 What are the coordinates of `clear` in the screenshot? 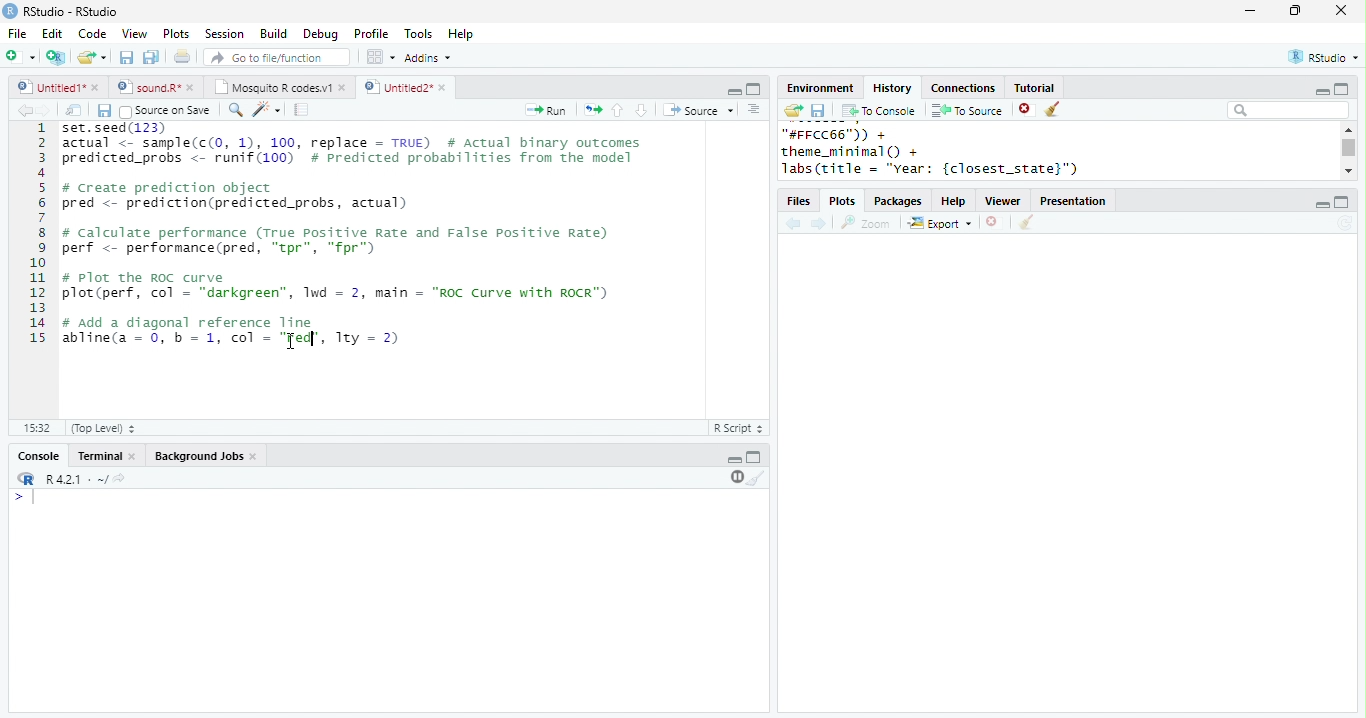 It's located at (1026, 223).